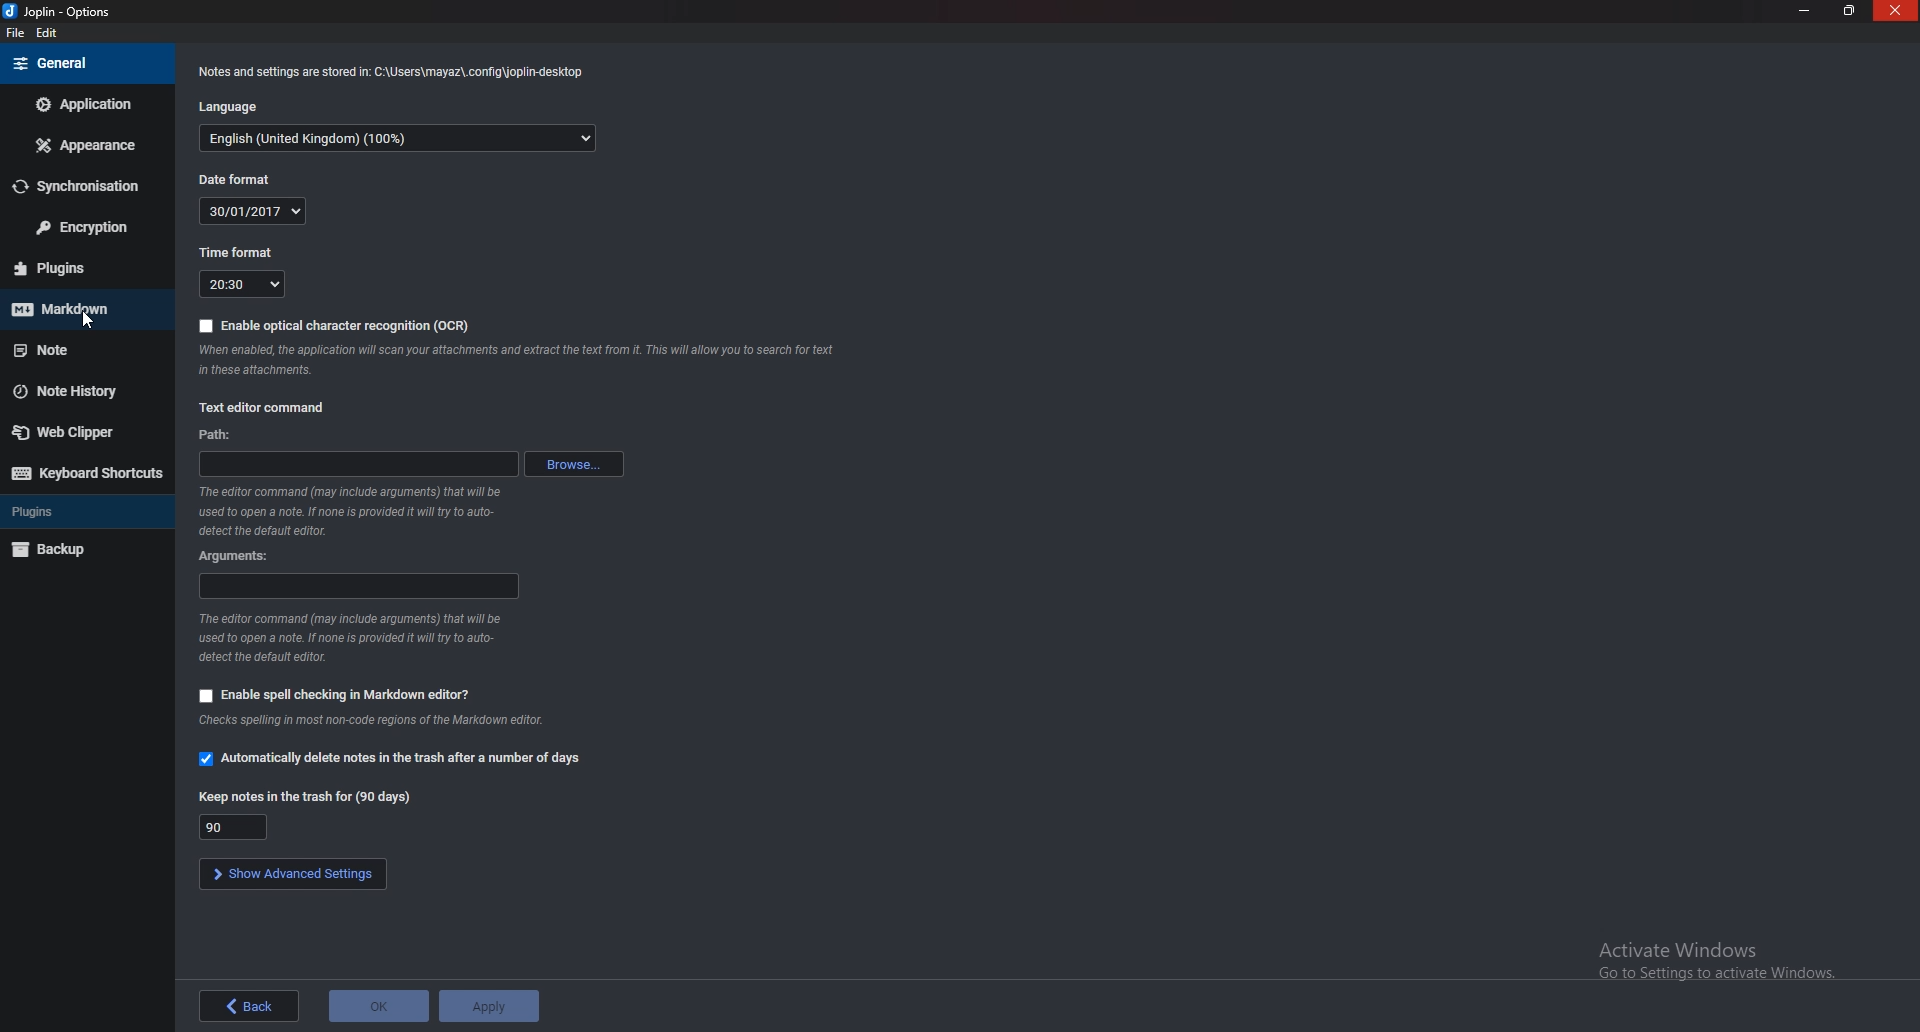  Describe the element at coordinates (244, 284) in the screenshot. I see `Time format` at that location.